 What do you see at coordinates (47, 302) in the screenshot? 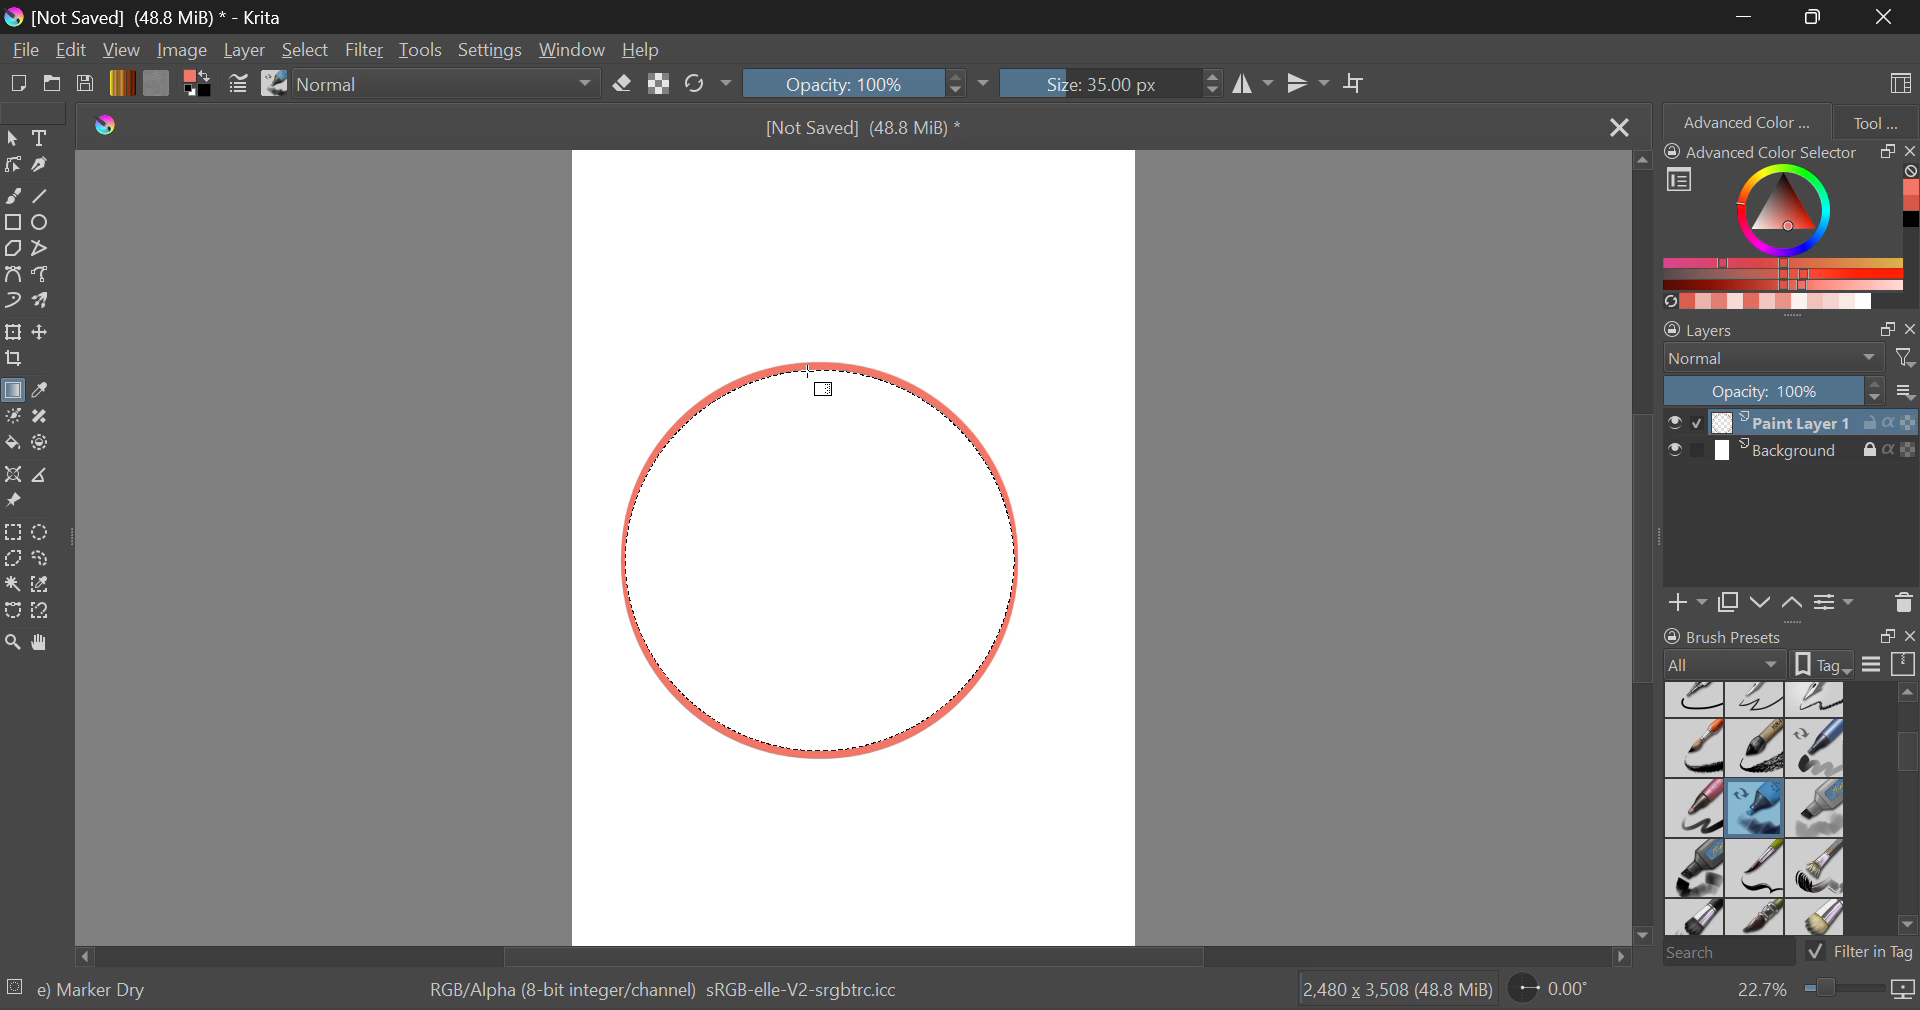
I see `Multibrush Tool` at bounding box center [47, 302].